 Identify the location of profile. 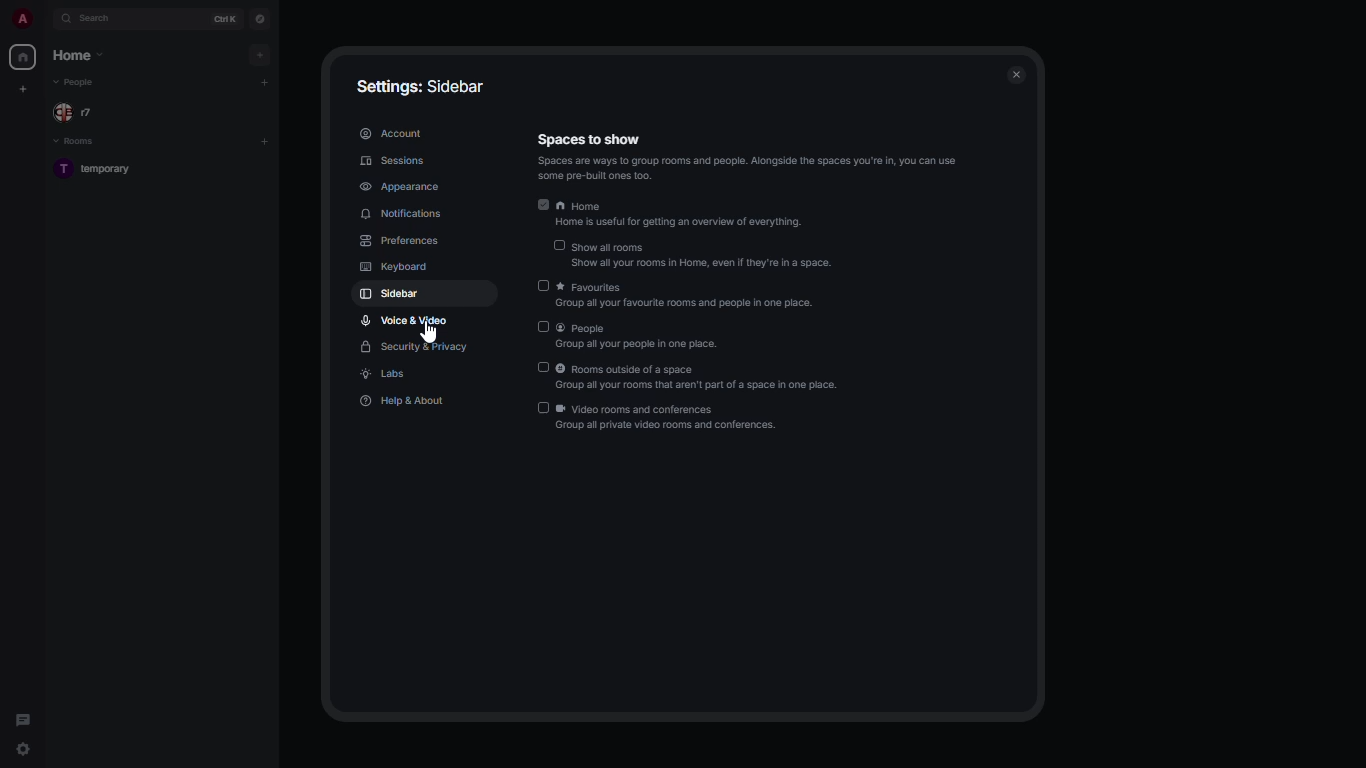
(24, 18).